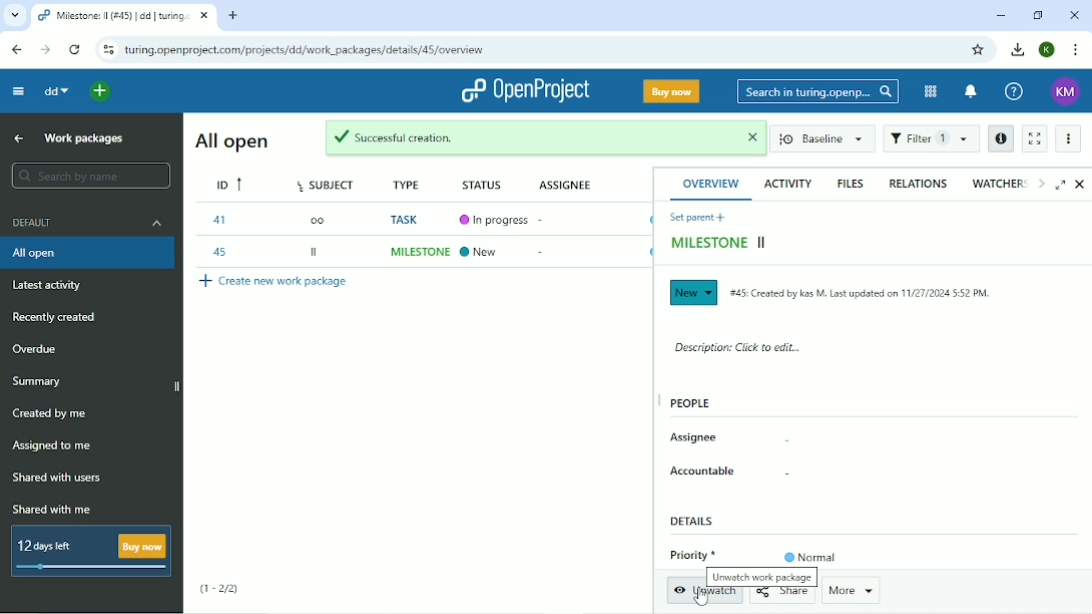  What do you see at coordinates (1034, 139) in the screenshot?
I see `Activate zen mode` at bounding box center [1034, 139].